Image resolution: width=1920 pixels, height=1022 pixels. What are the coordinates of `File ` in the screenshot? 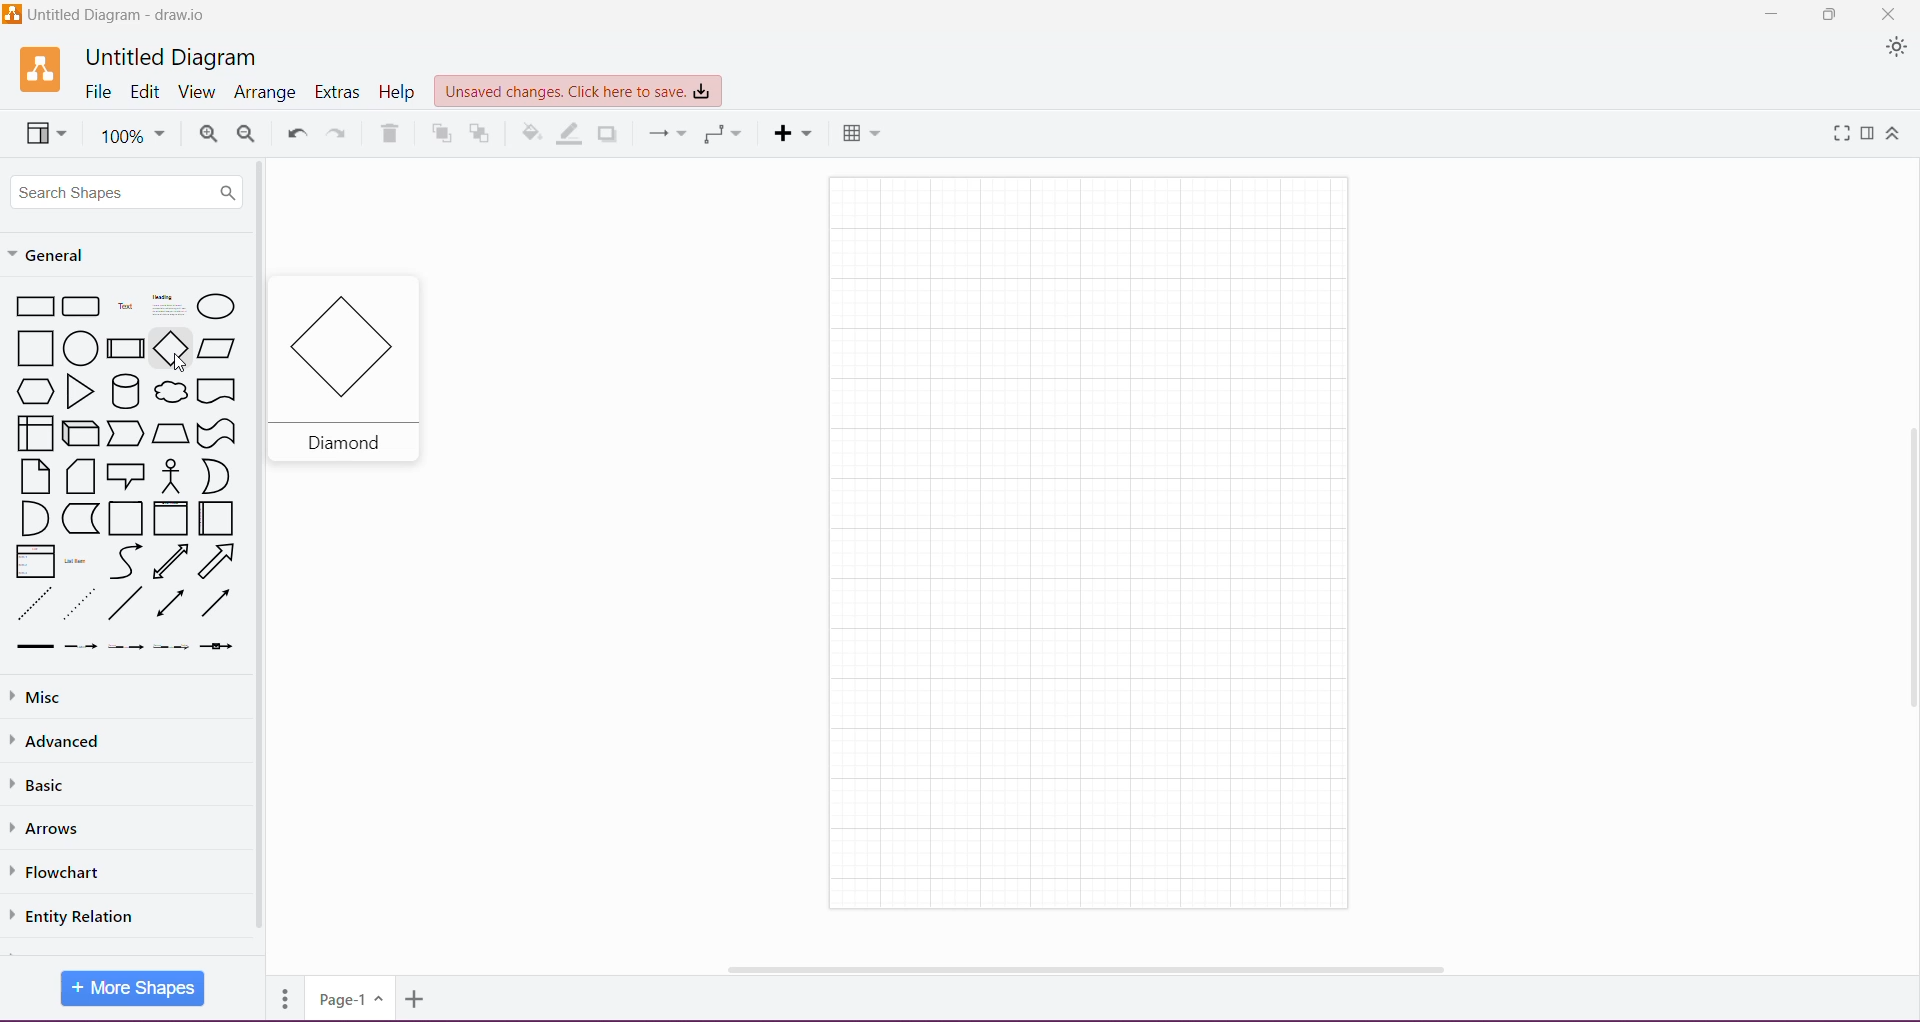 It's located at (98, 91).